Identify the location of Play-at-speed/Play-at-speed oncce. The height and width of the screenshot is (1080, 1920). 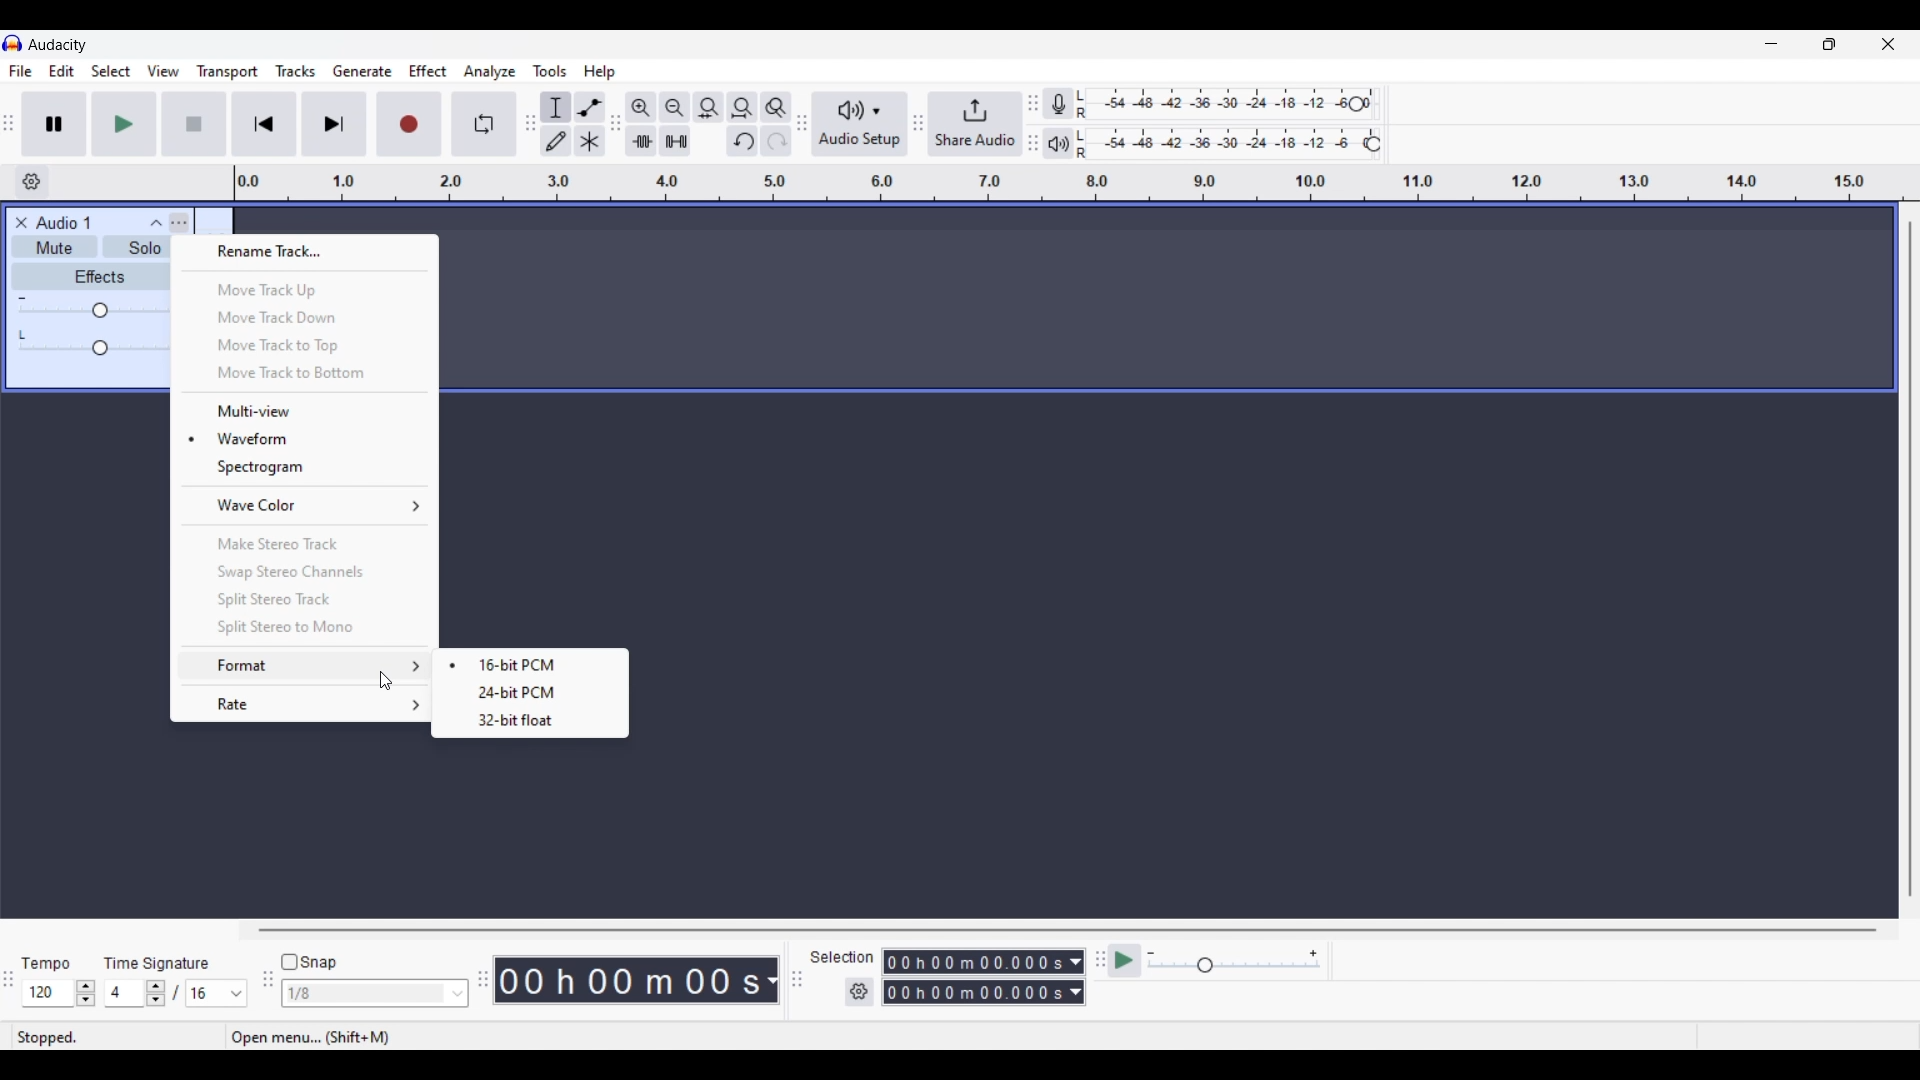
(1125, 961).